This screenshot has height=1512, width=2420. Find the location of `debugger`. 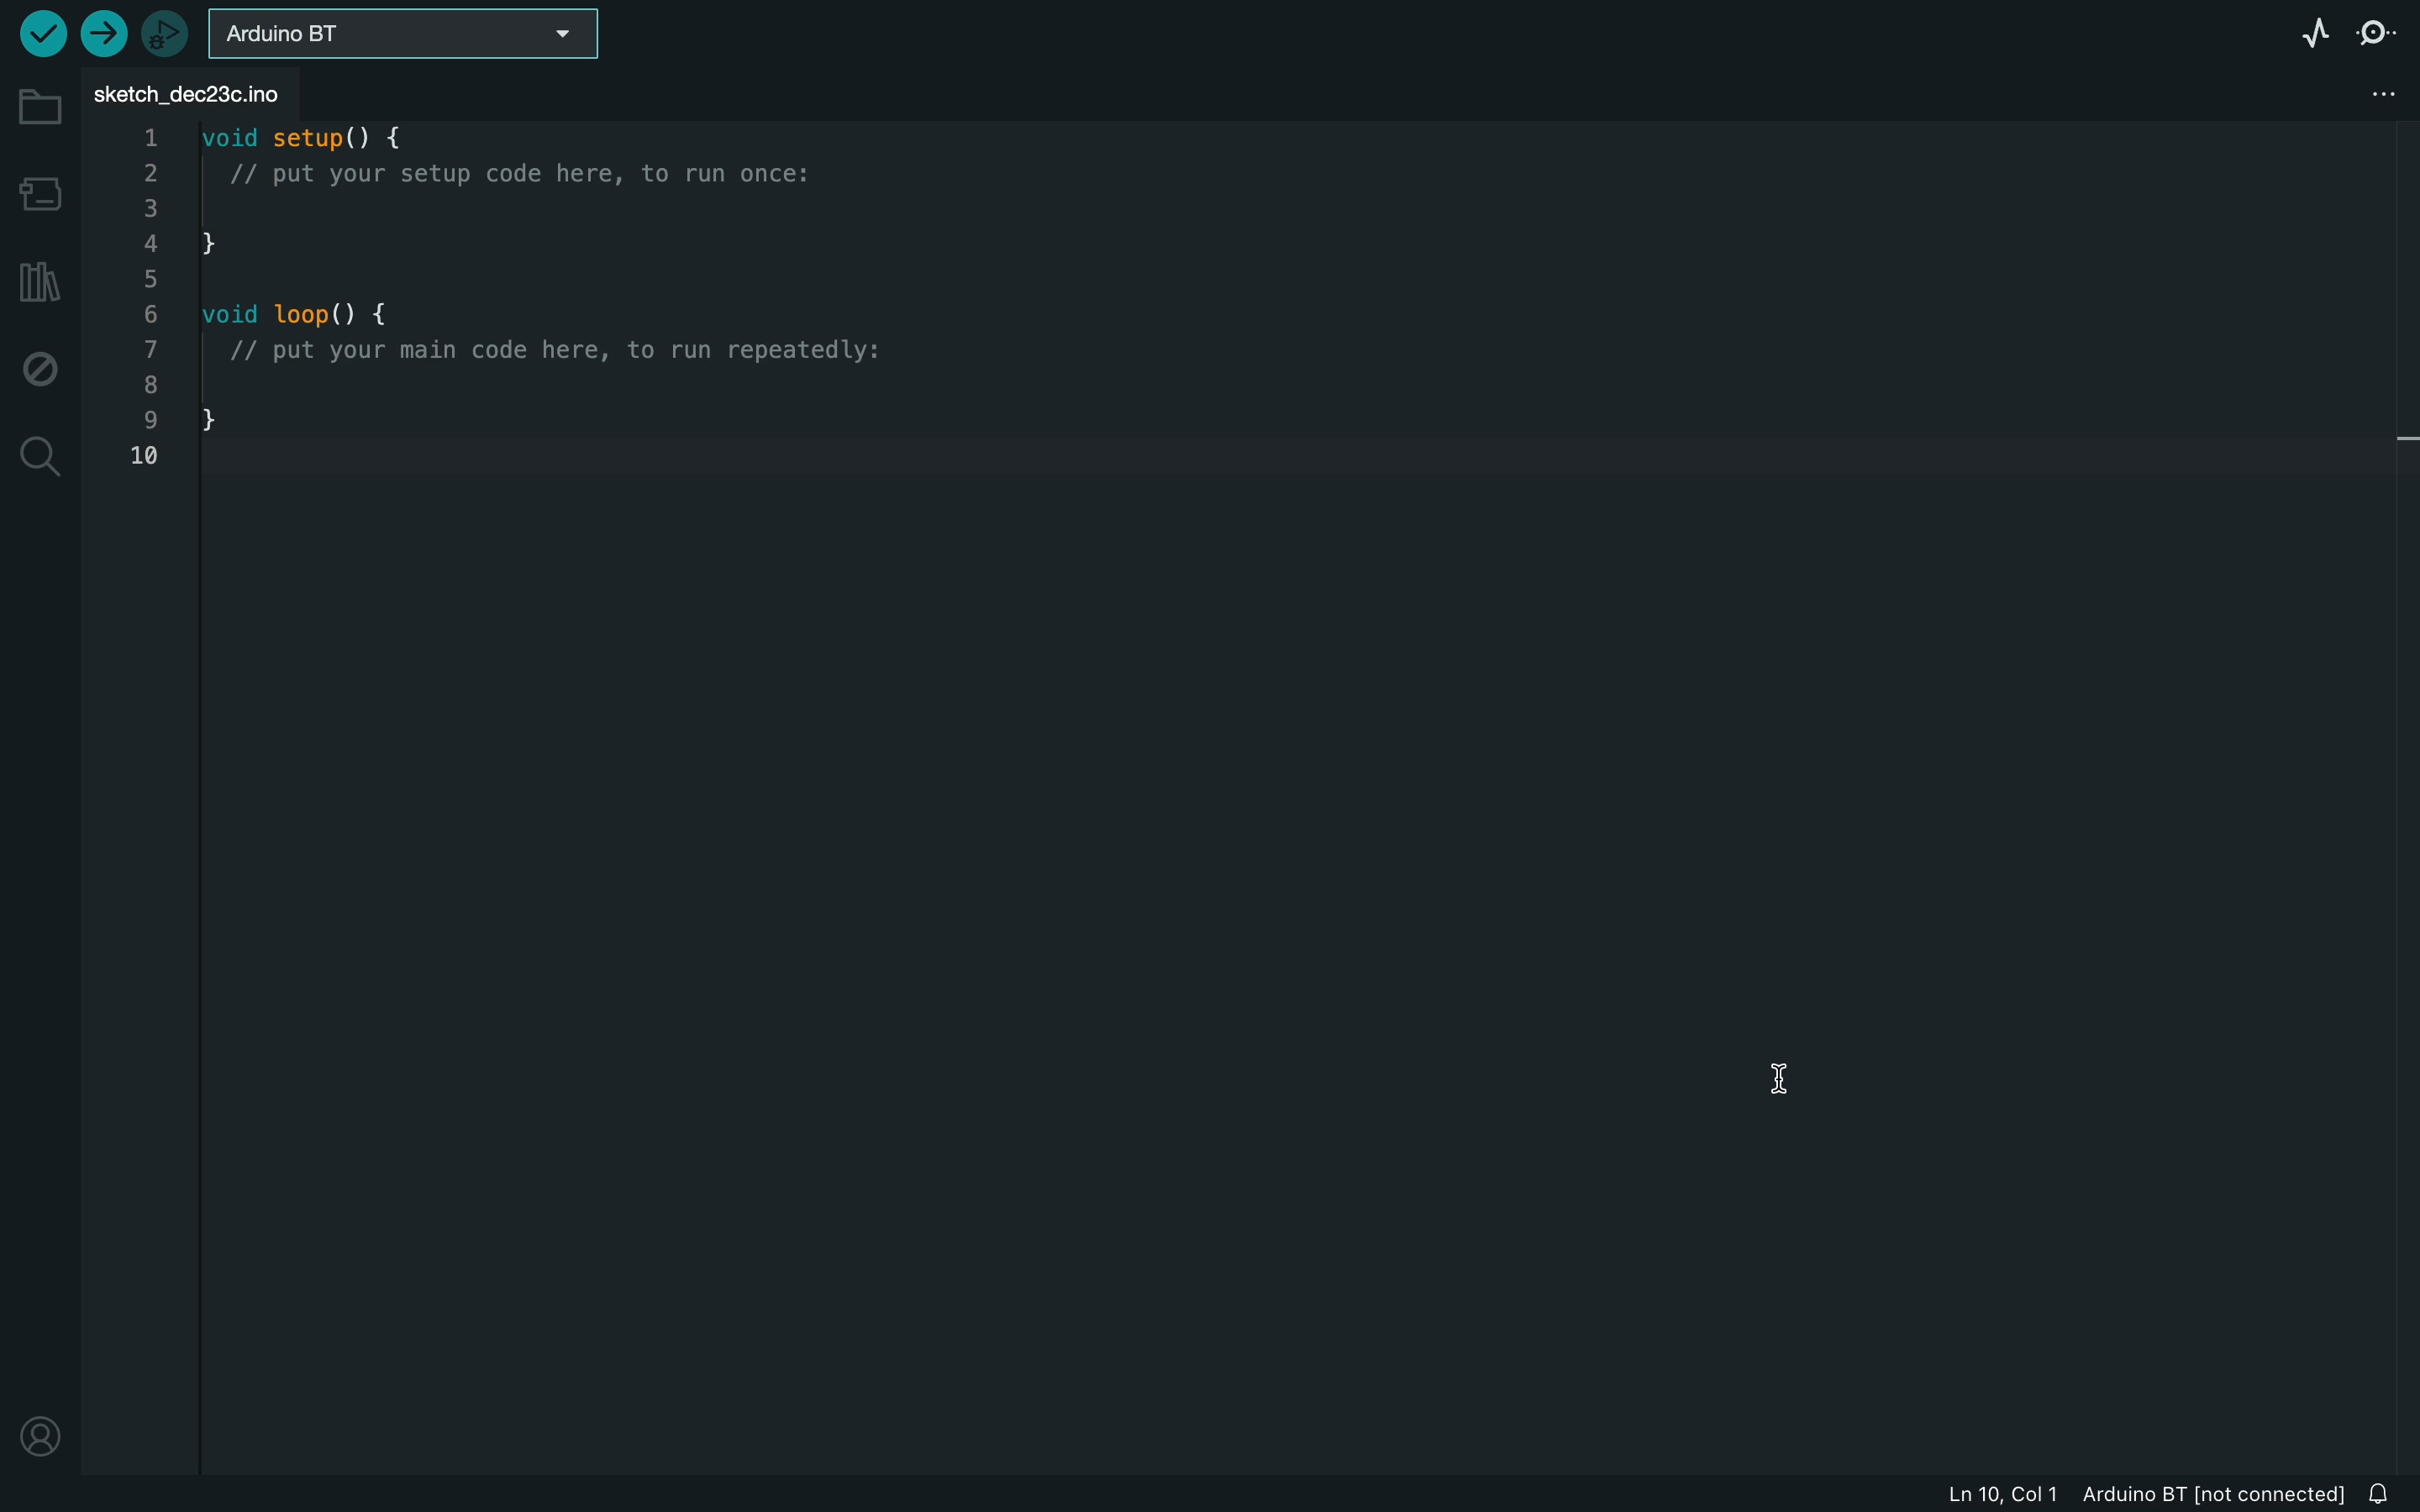

debugger is located at coordinates (168, 35).